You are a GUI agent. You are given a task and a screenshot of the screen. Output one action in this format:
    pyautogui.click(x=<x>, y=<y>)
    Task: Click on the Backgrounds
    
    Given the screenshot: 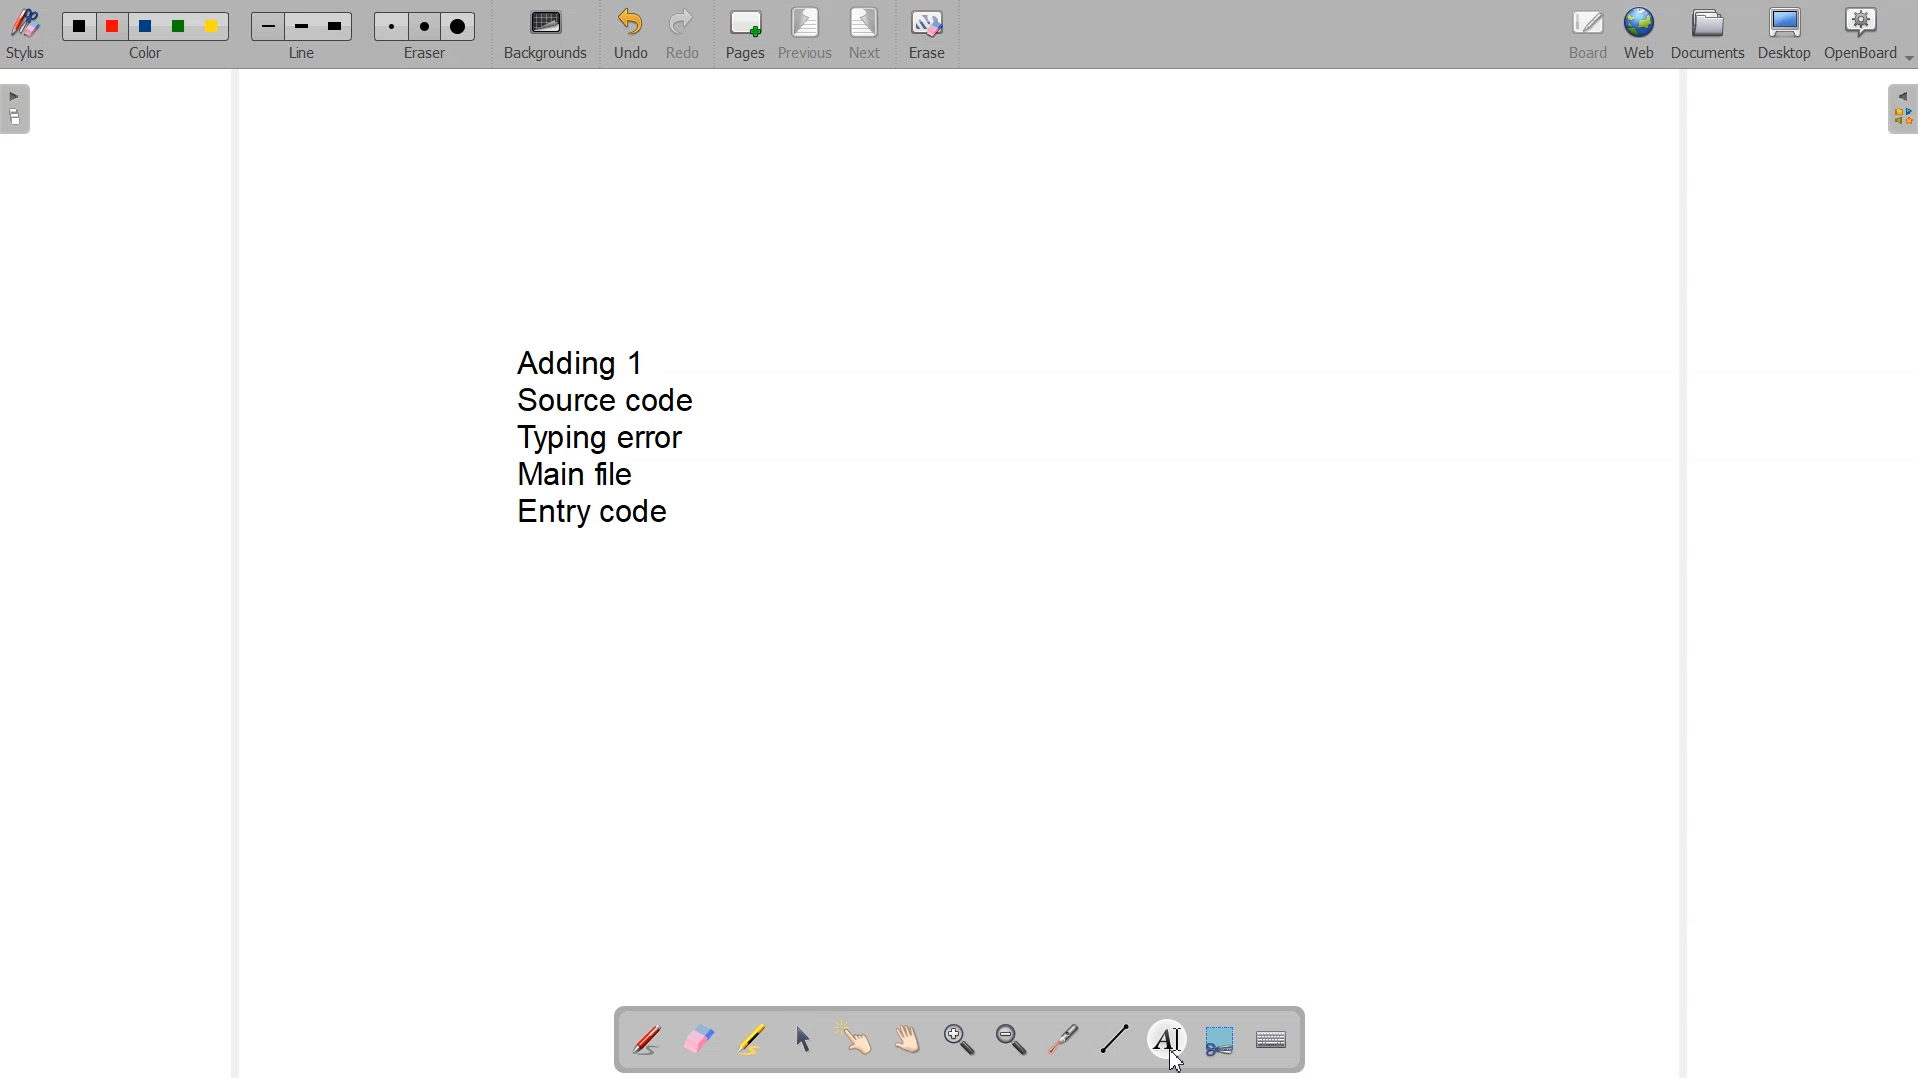 What is the action you would take?
    pyautogui.click(x=545, y=35)
    